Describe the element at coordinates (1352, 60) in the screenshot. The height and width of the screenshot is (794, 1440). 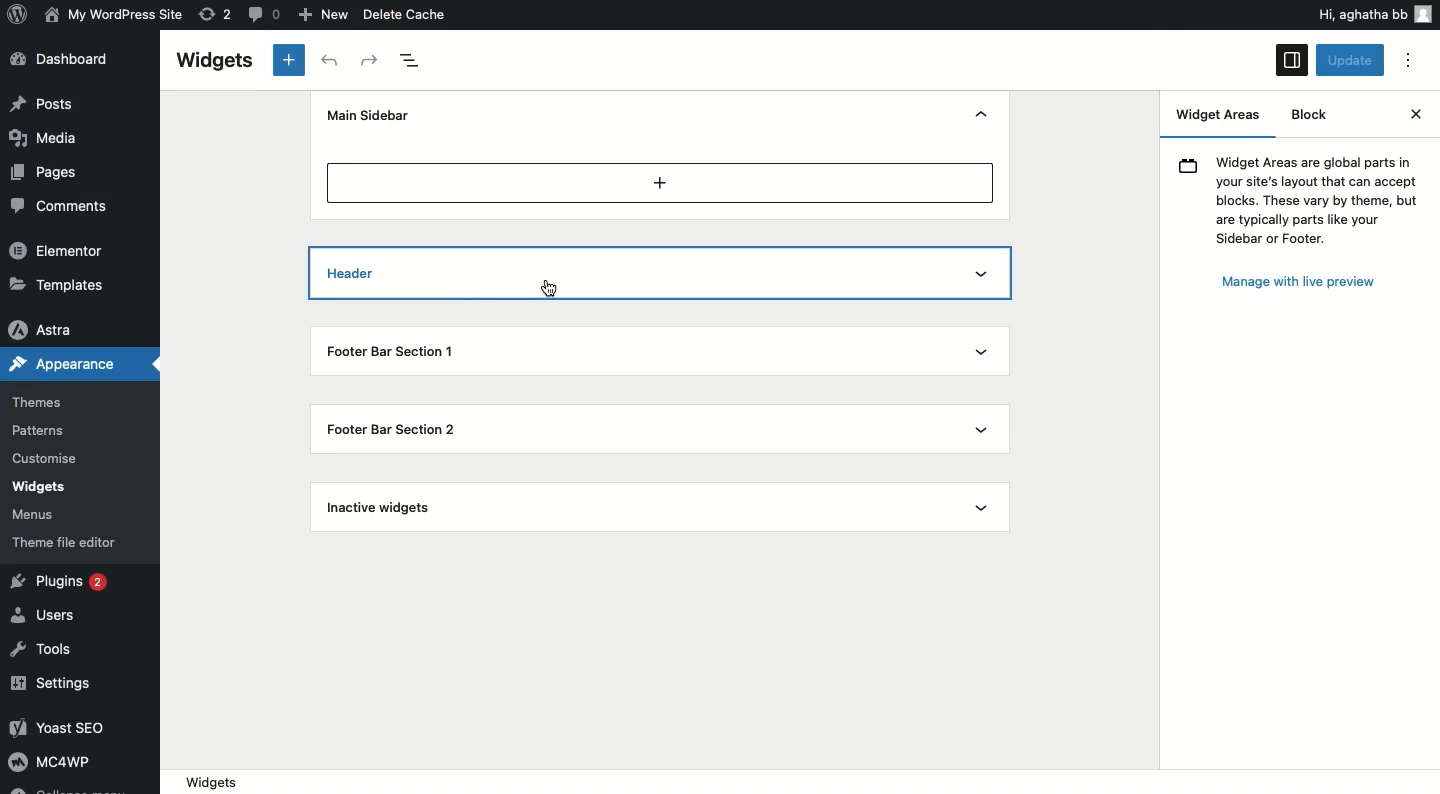
I see `Update` at that location.